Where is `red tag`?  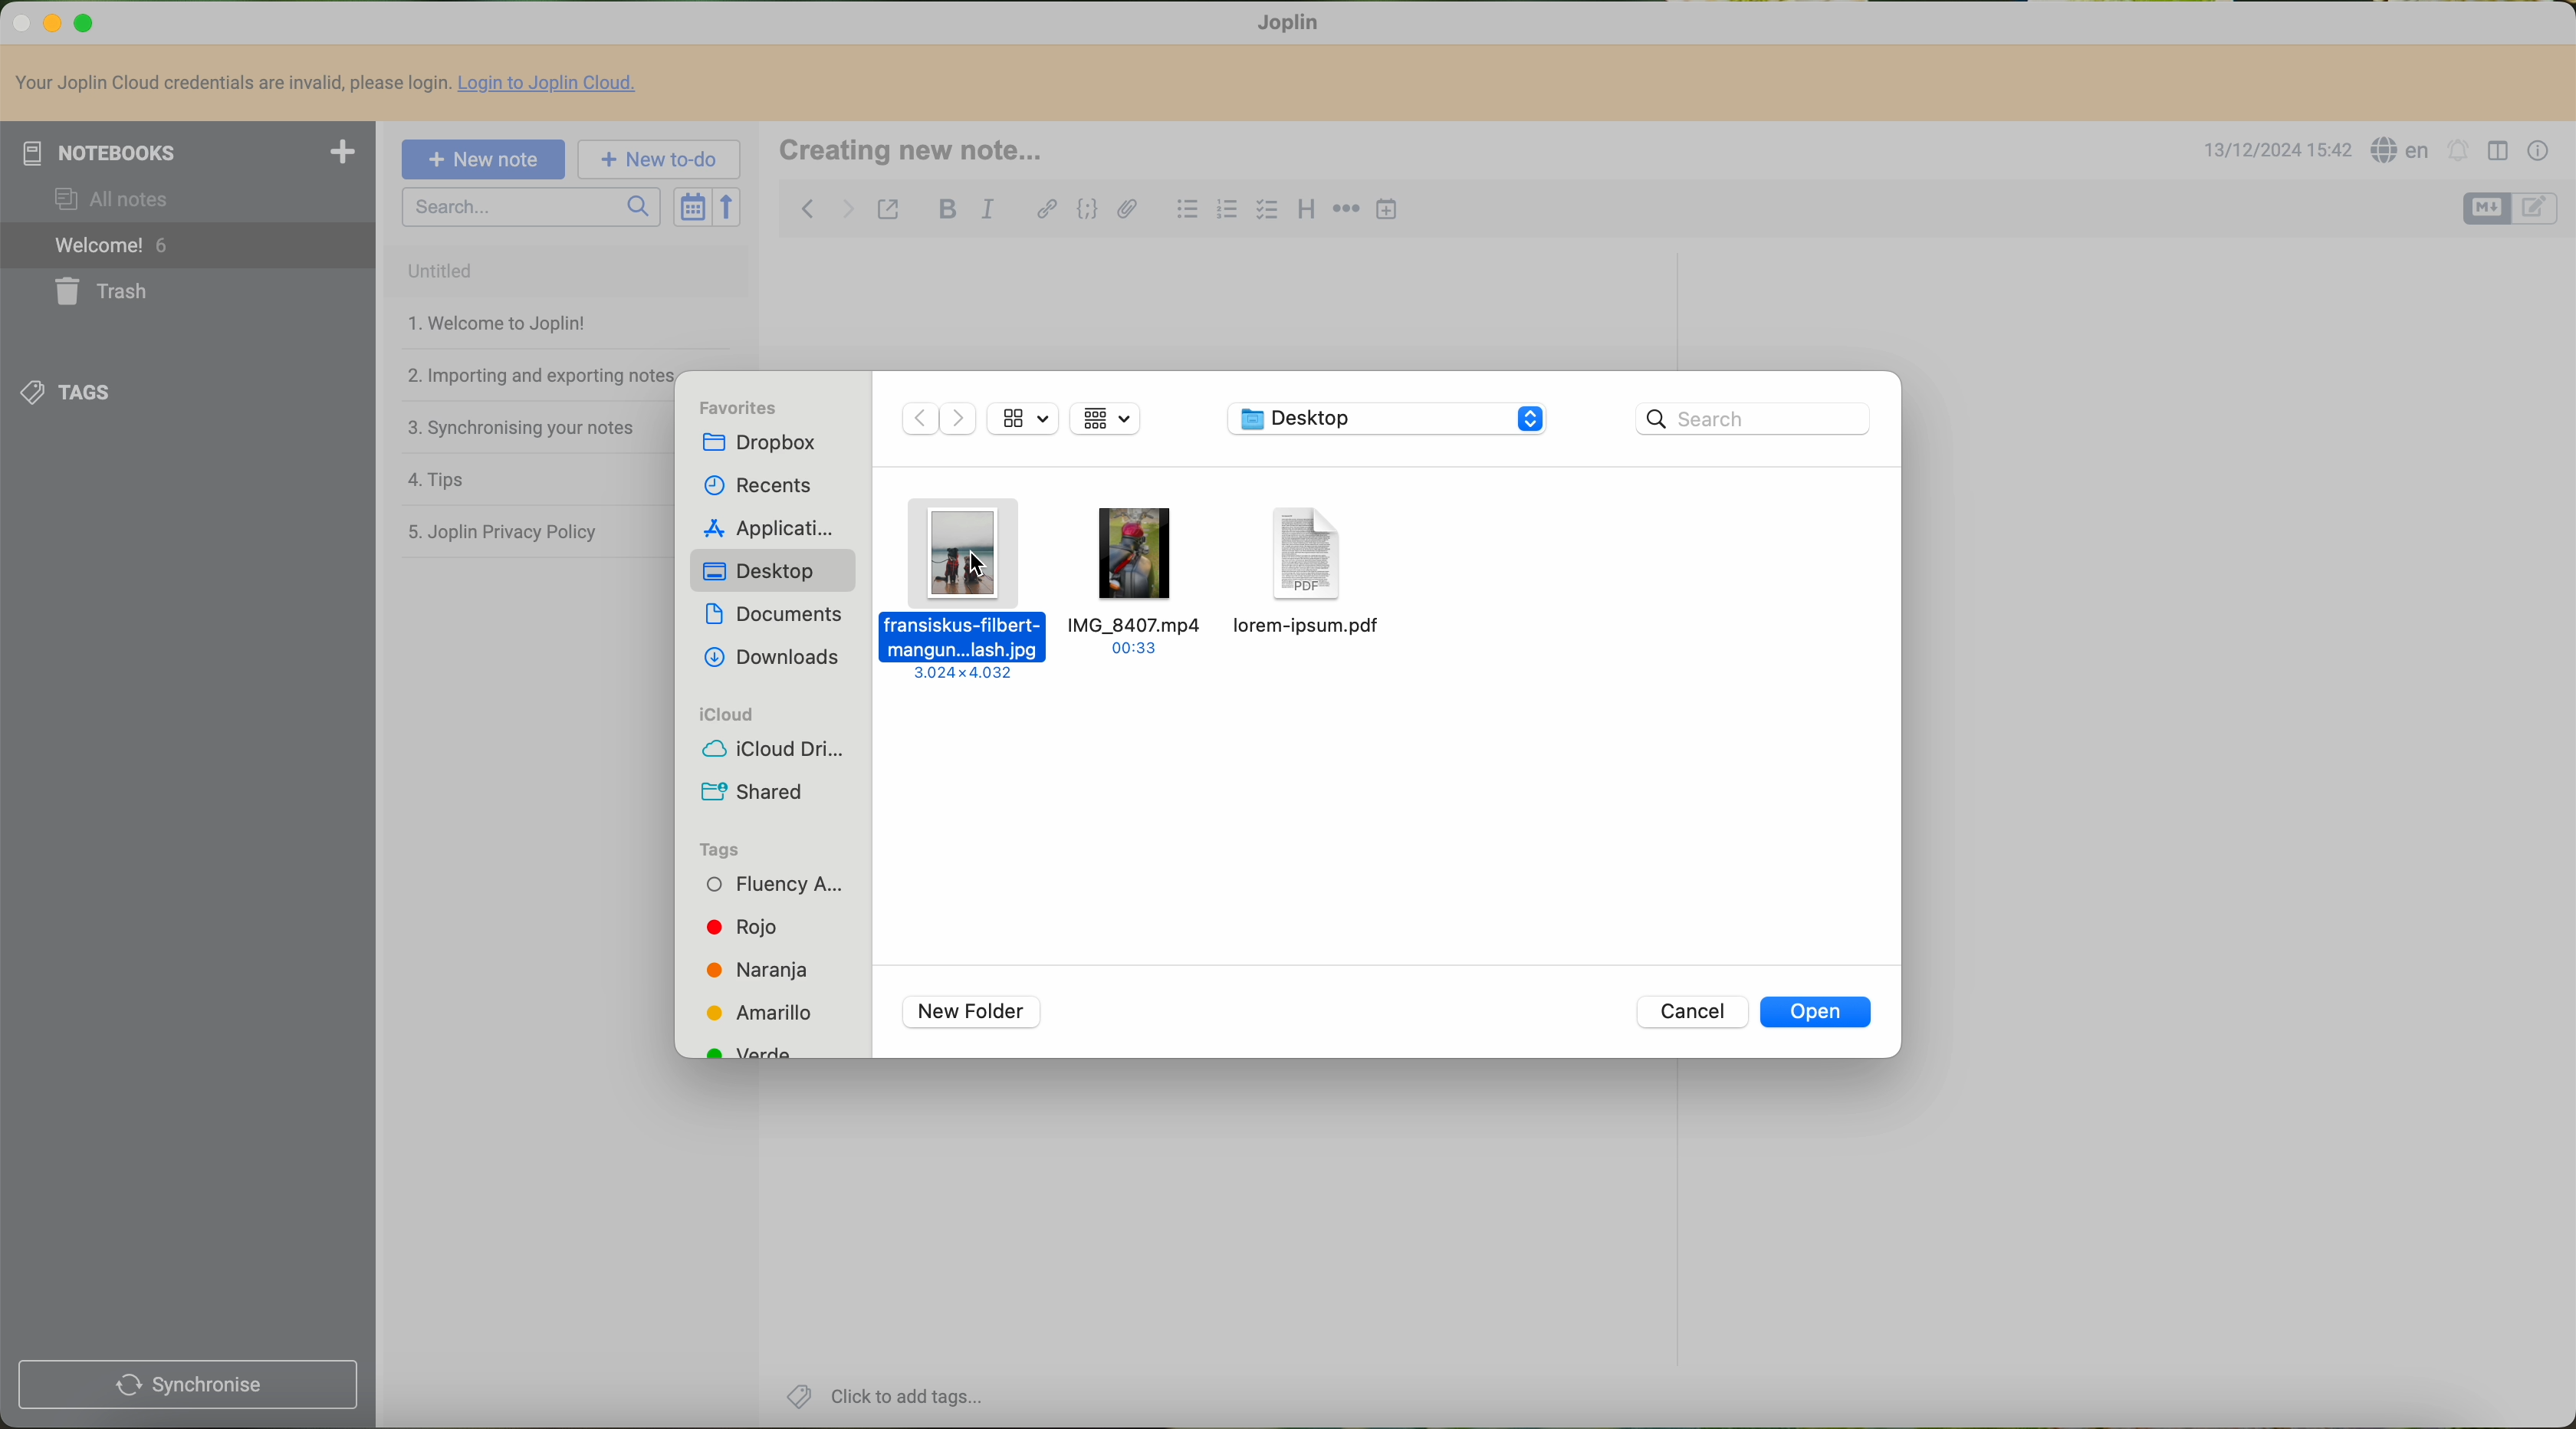
red tag is located at coordinates (747, 927).